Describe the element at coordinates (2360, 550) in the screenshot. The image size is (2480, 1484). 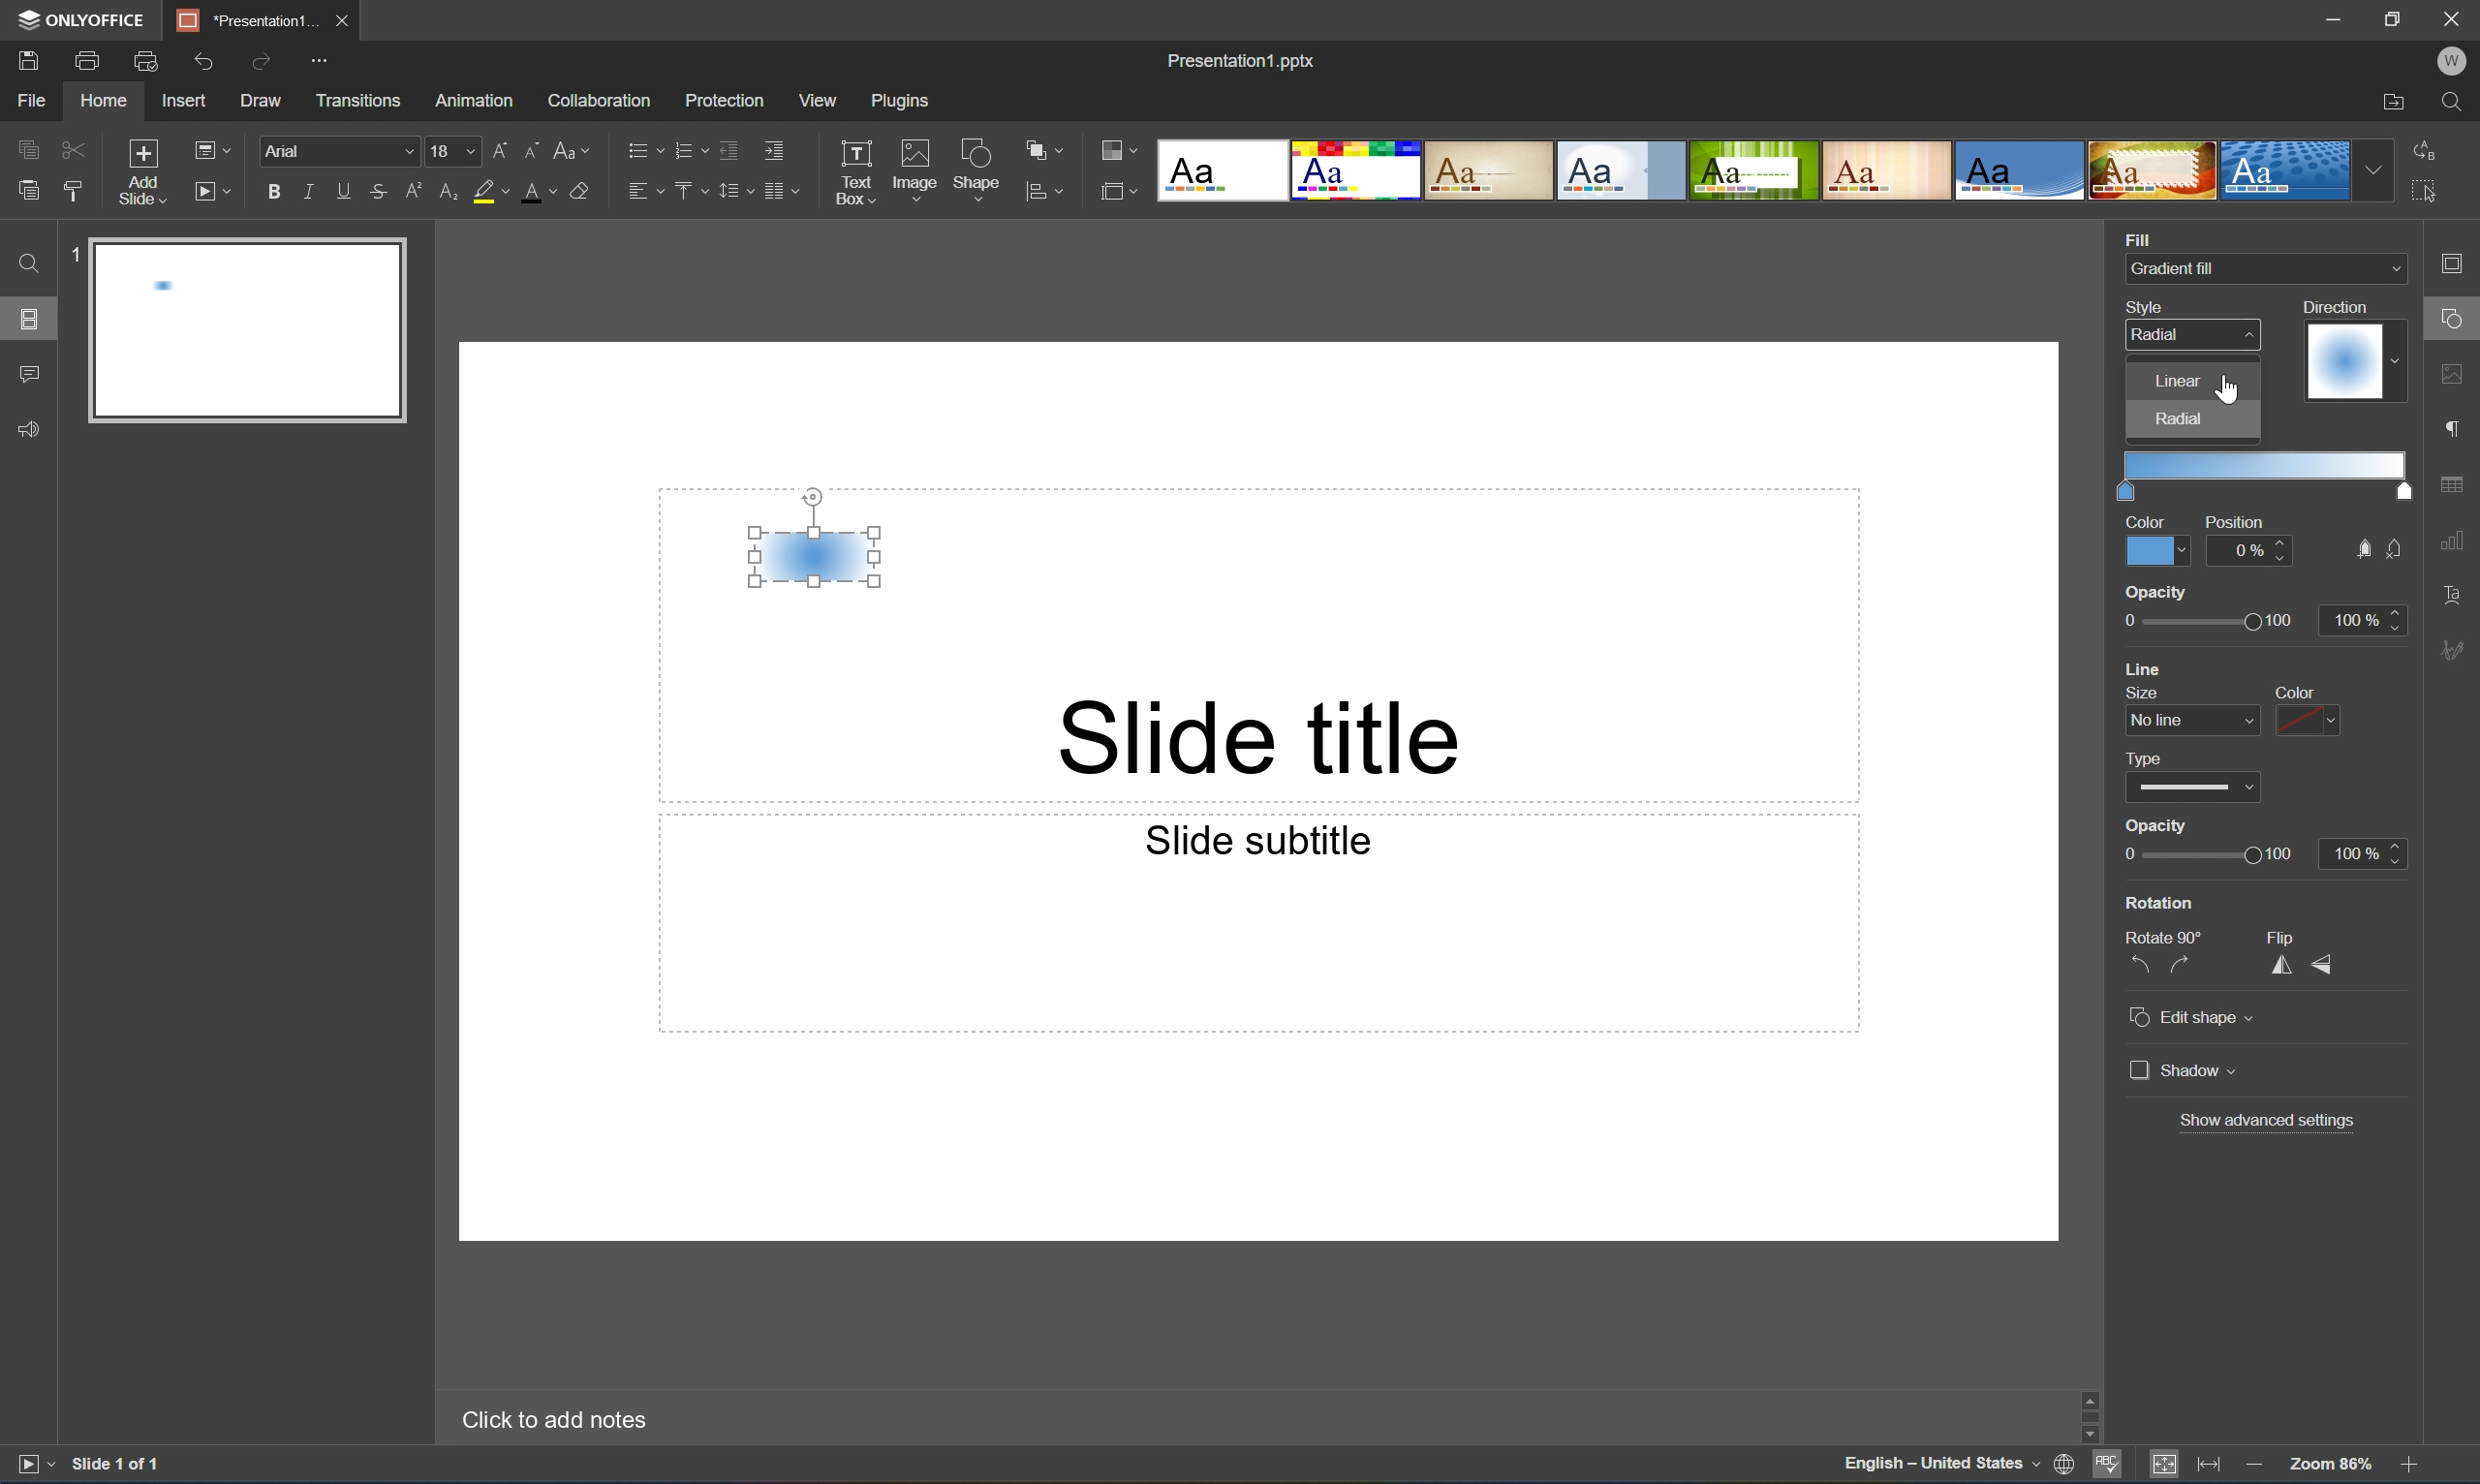
I see `fill` at that location.